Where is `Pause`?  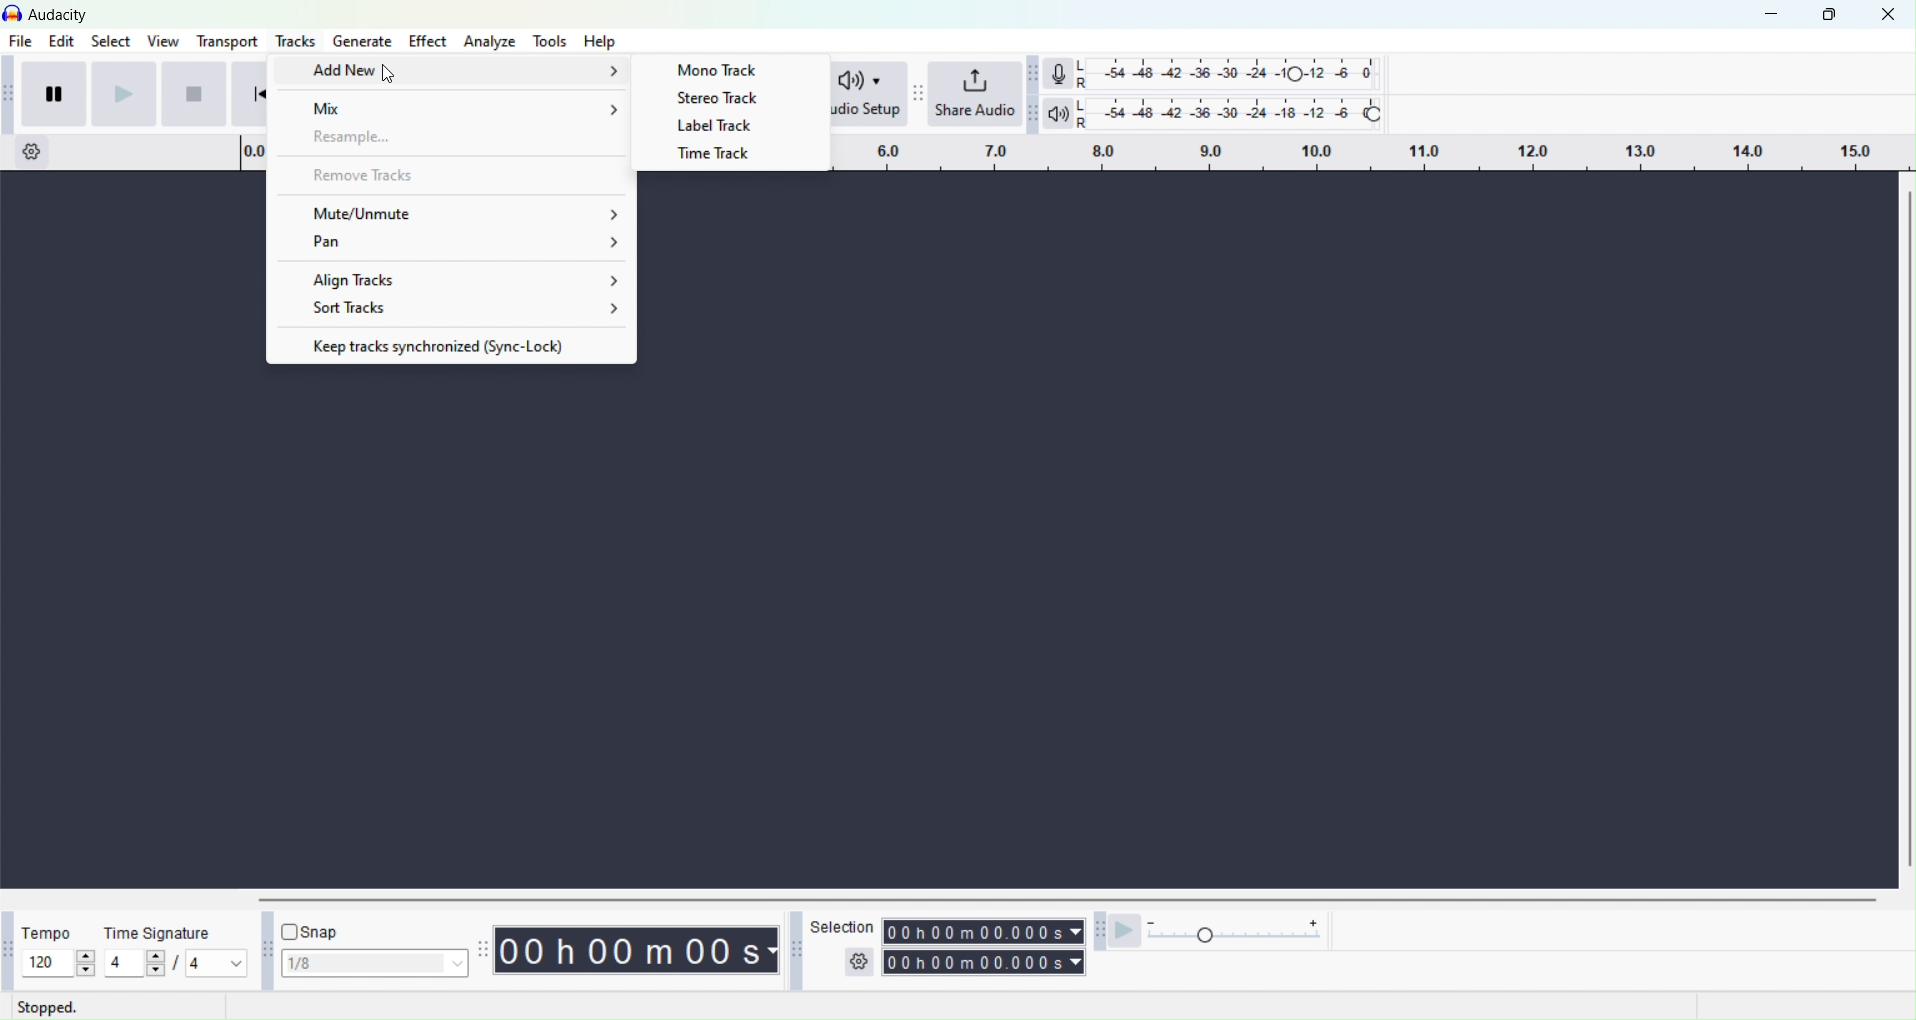
Pause is located at coordinates (58, 92).